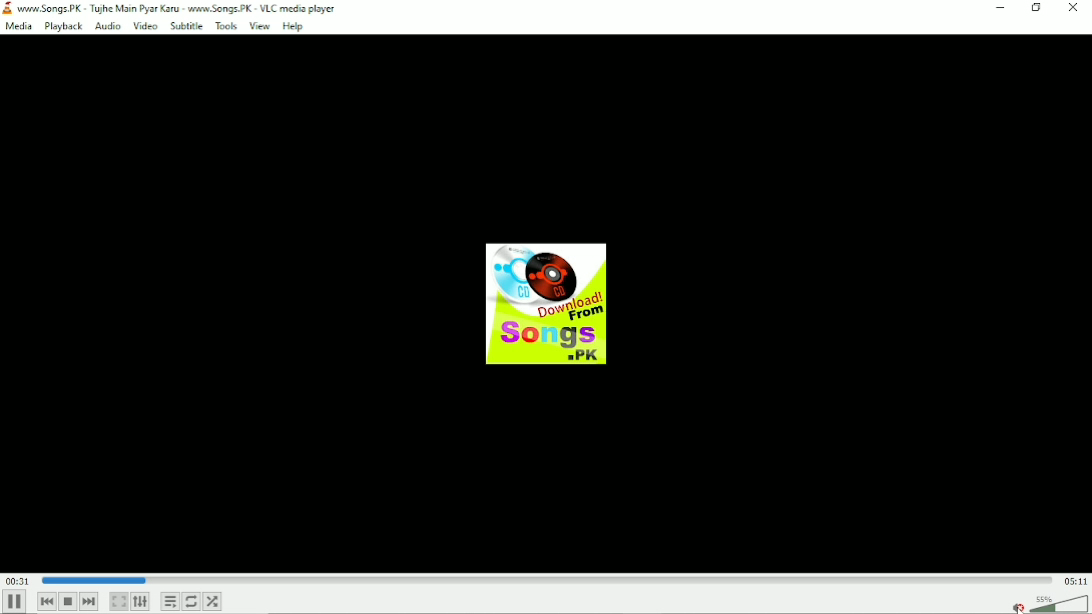 This screenshot has width=1092, height=614. Describe the element at coordinates (212, 601) in the screenshot. I see `Random` at that location.